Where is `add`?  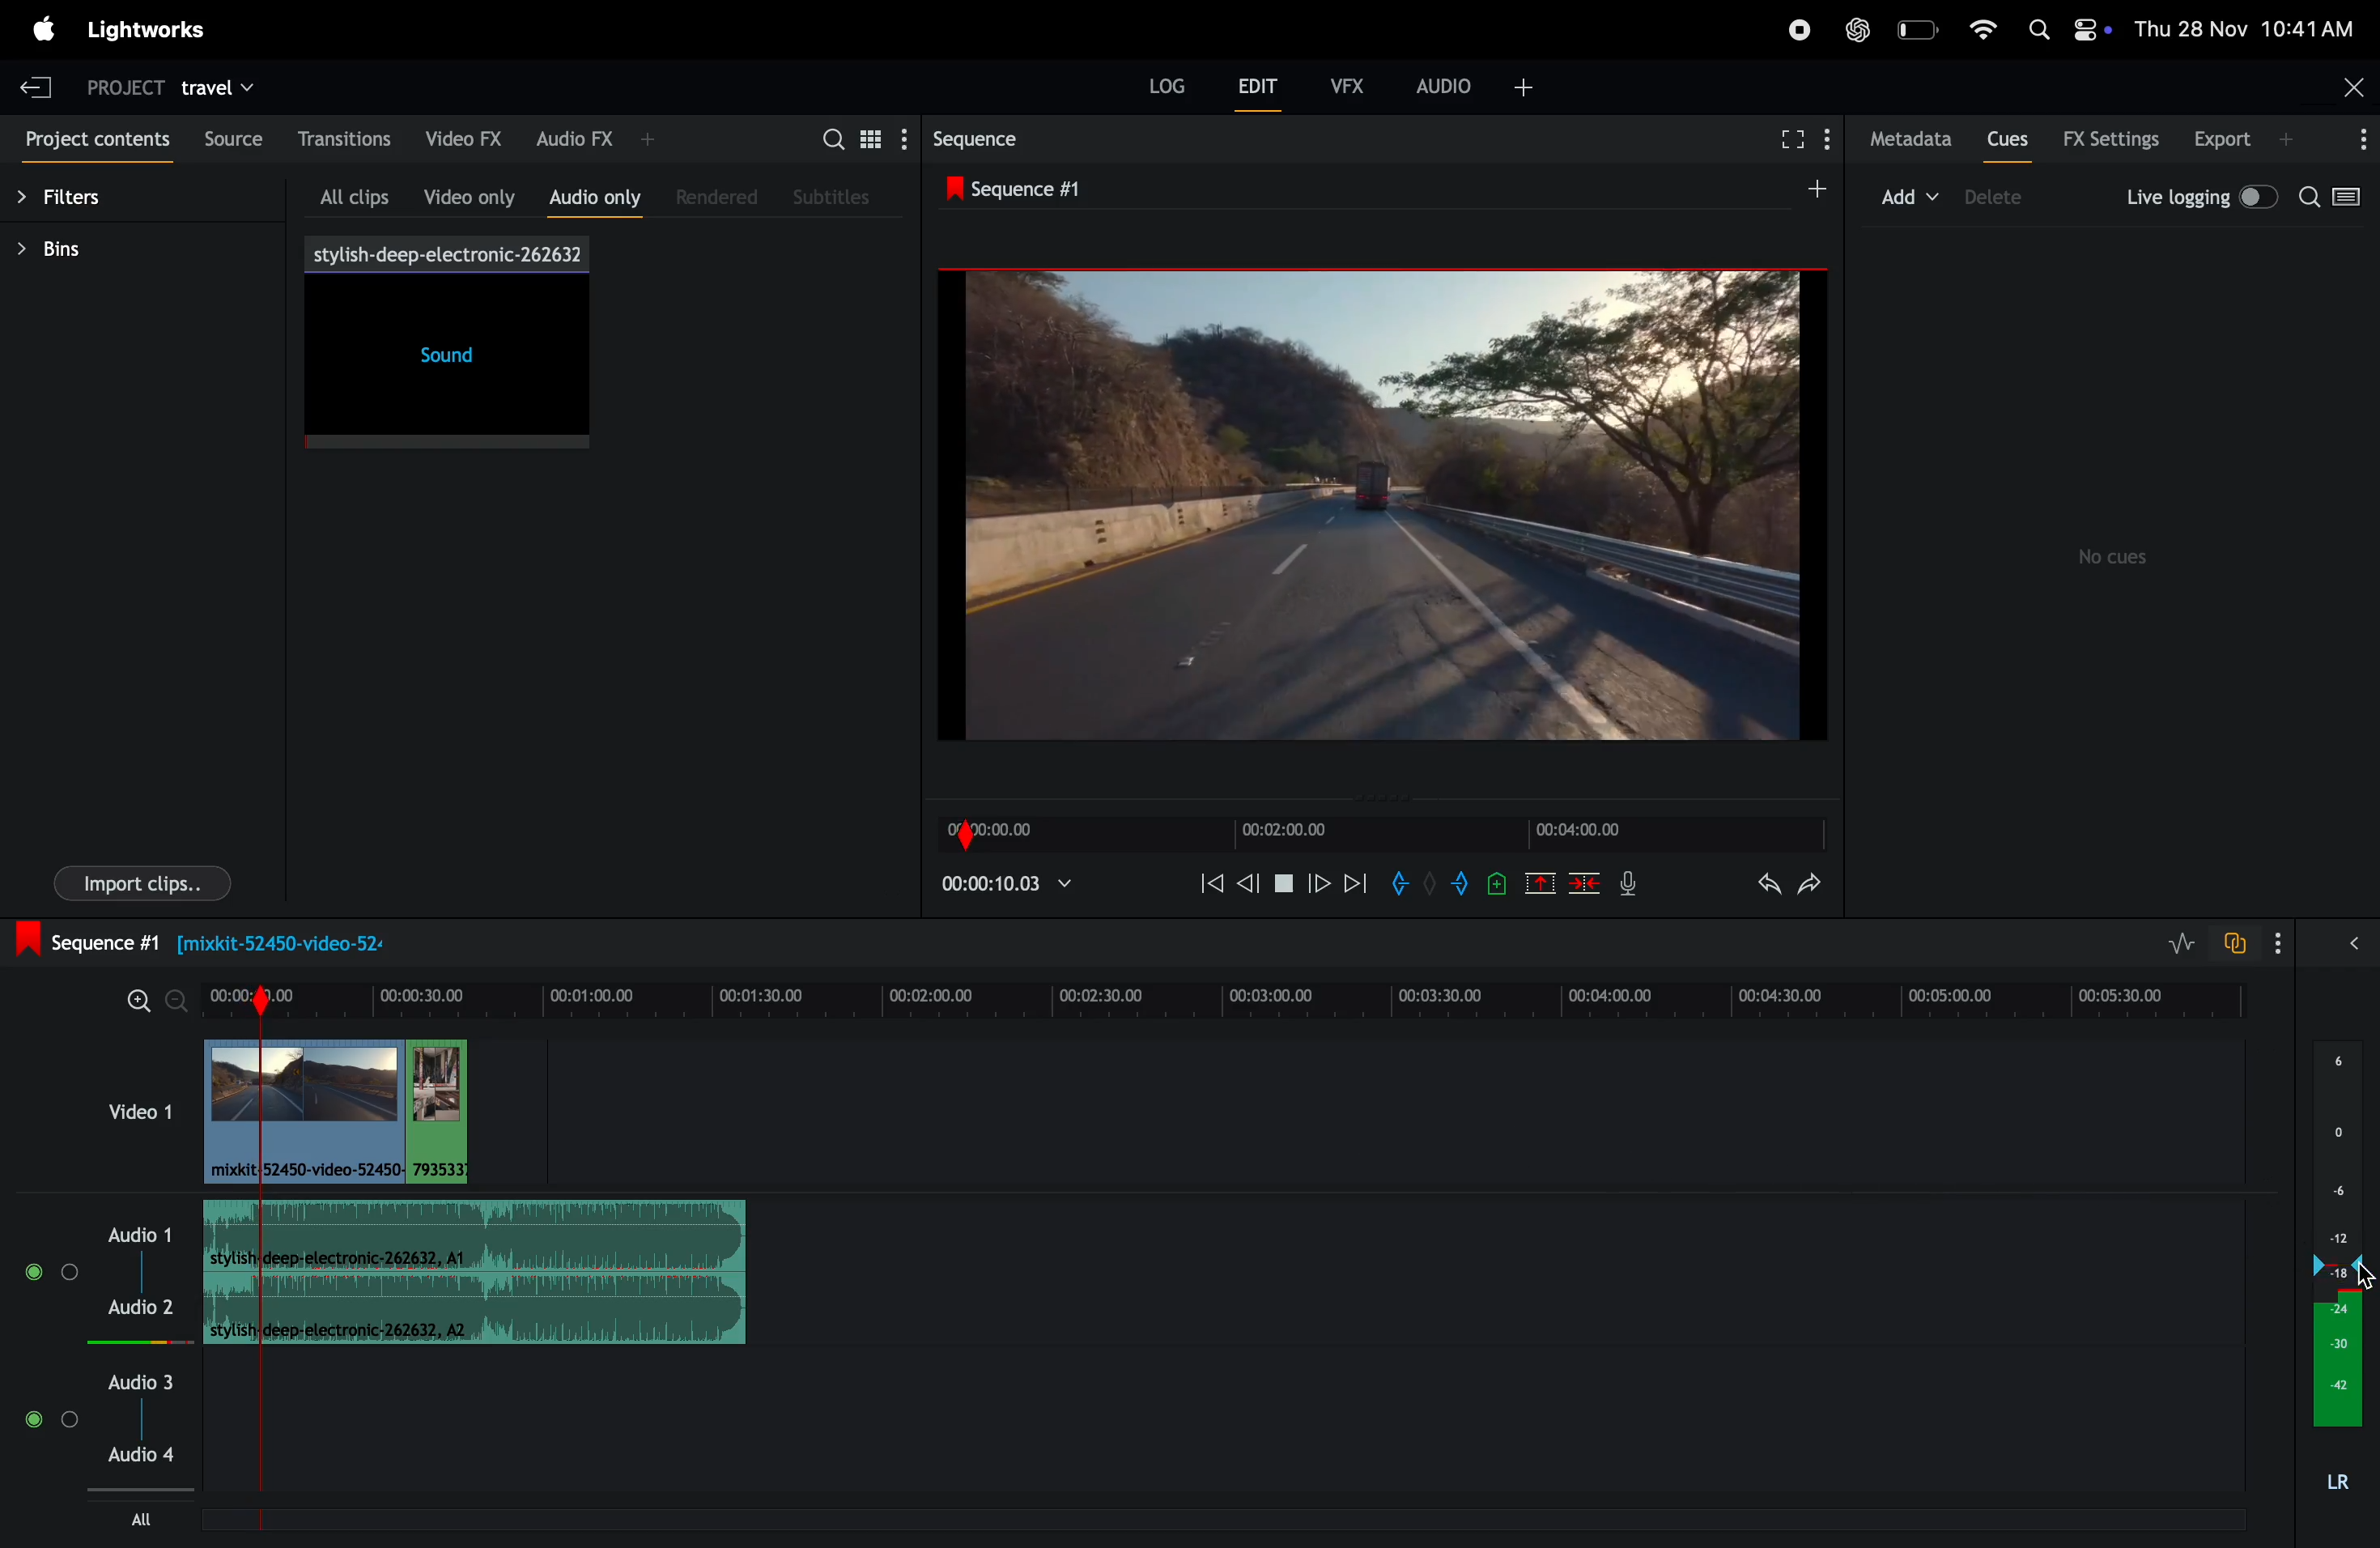 add is located at coordinates (1912, 198).